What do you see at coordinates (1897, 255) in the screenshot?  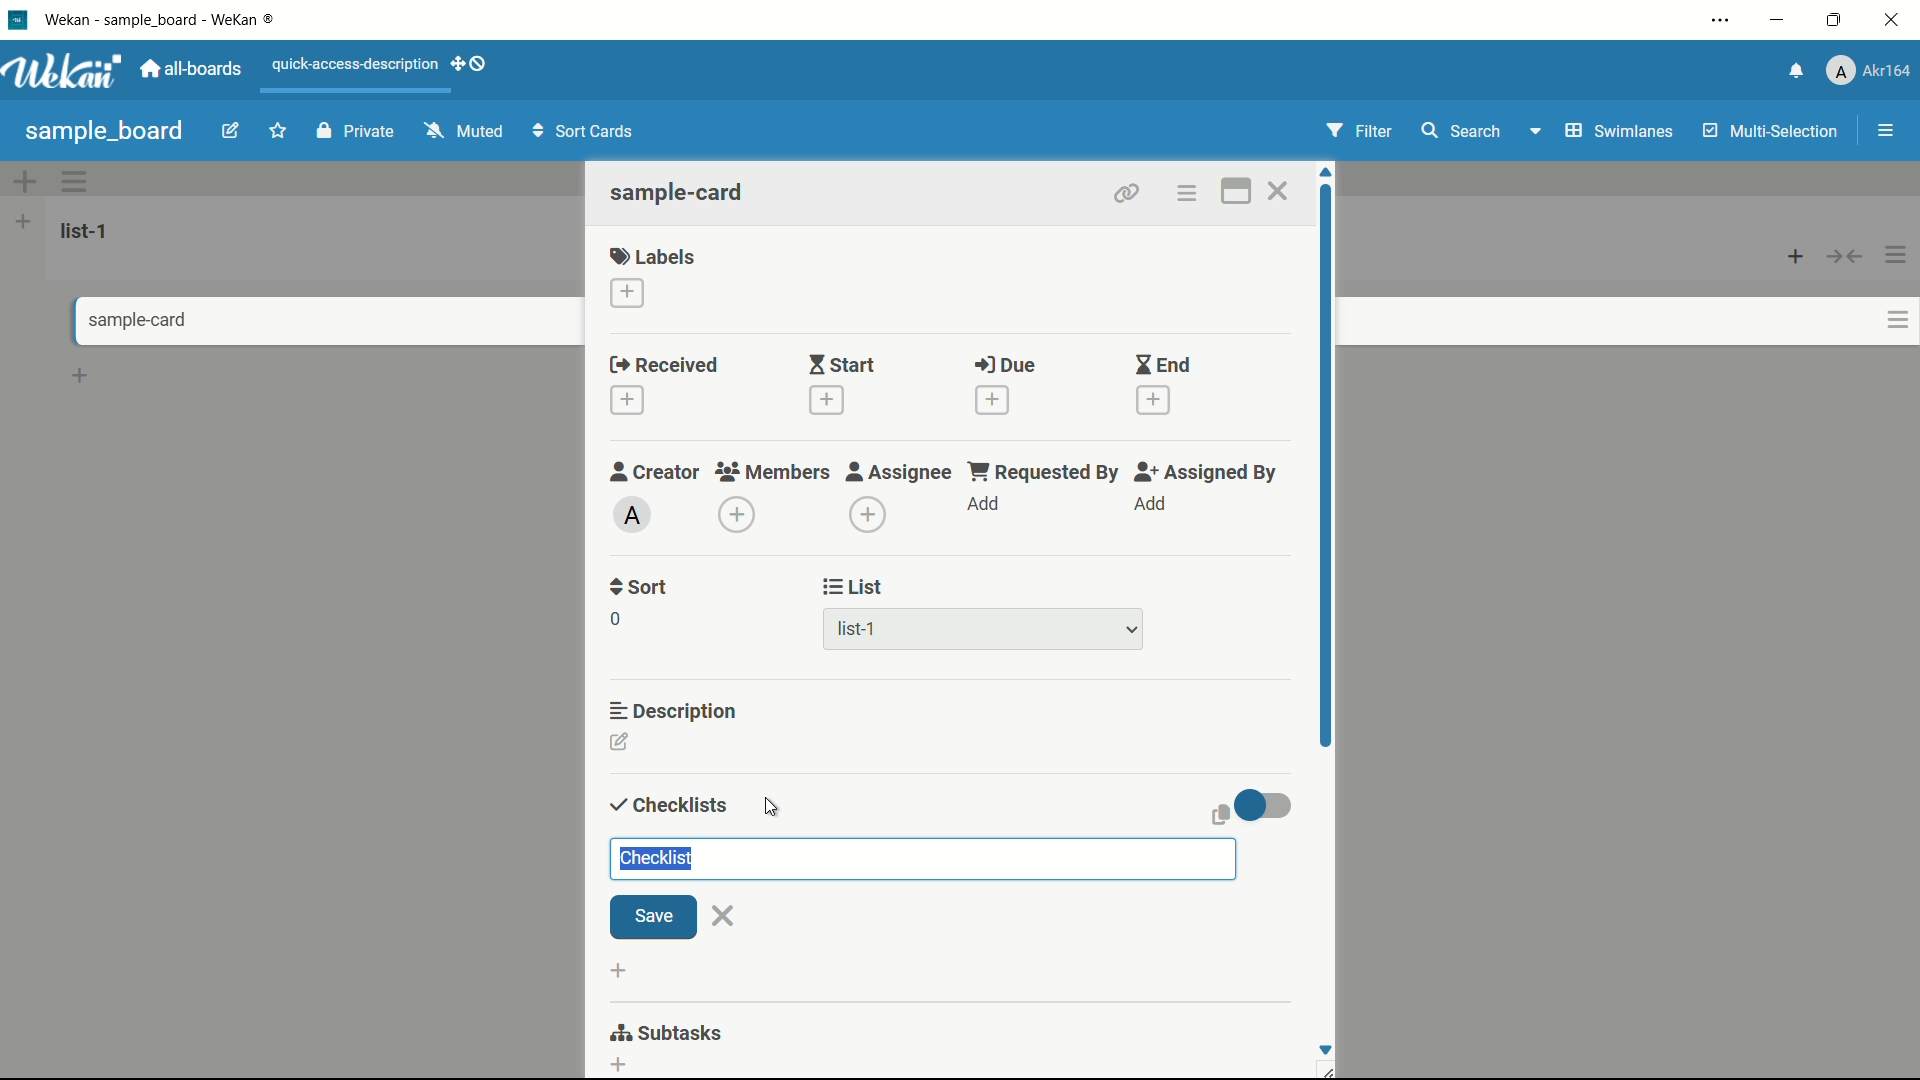 I see `list actions` at bounding box center [1897, 255].